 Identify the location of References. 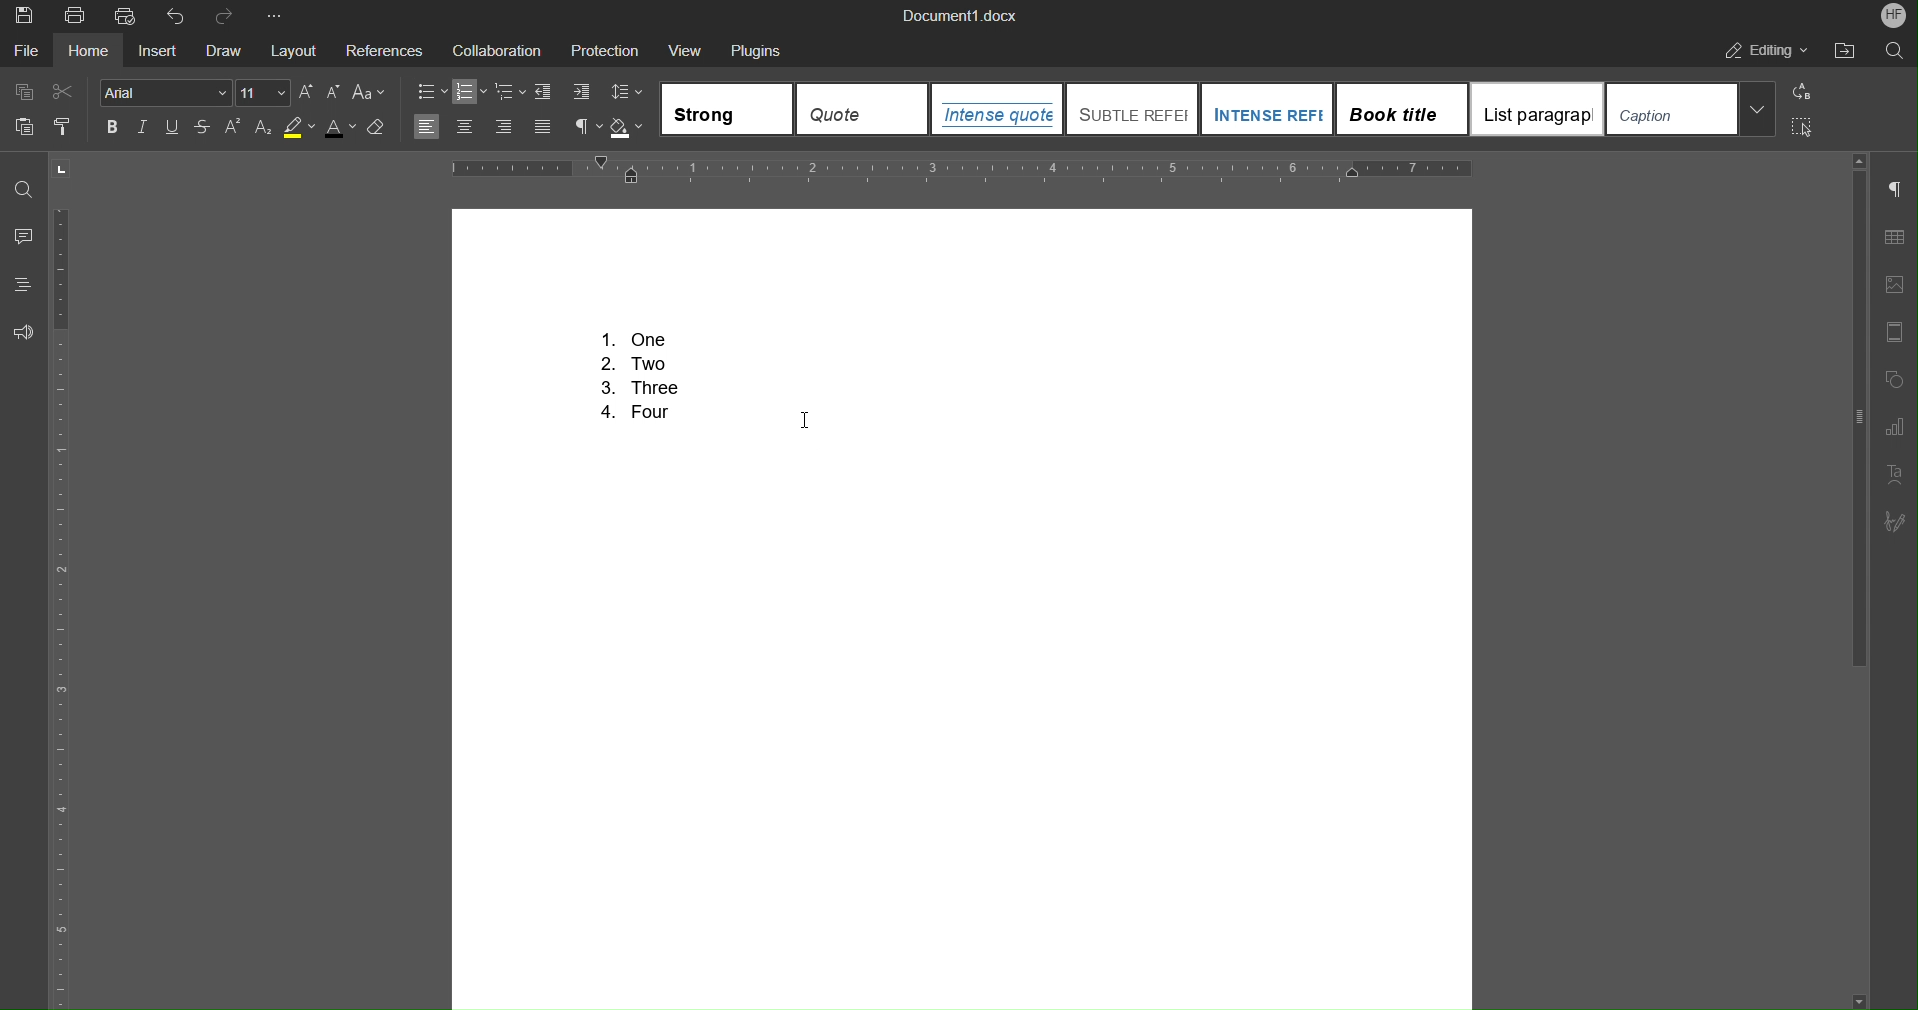
(383, 47).